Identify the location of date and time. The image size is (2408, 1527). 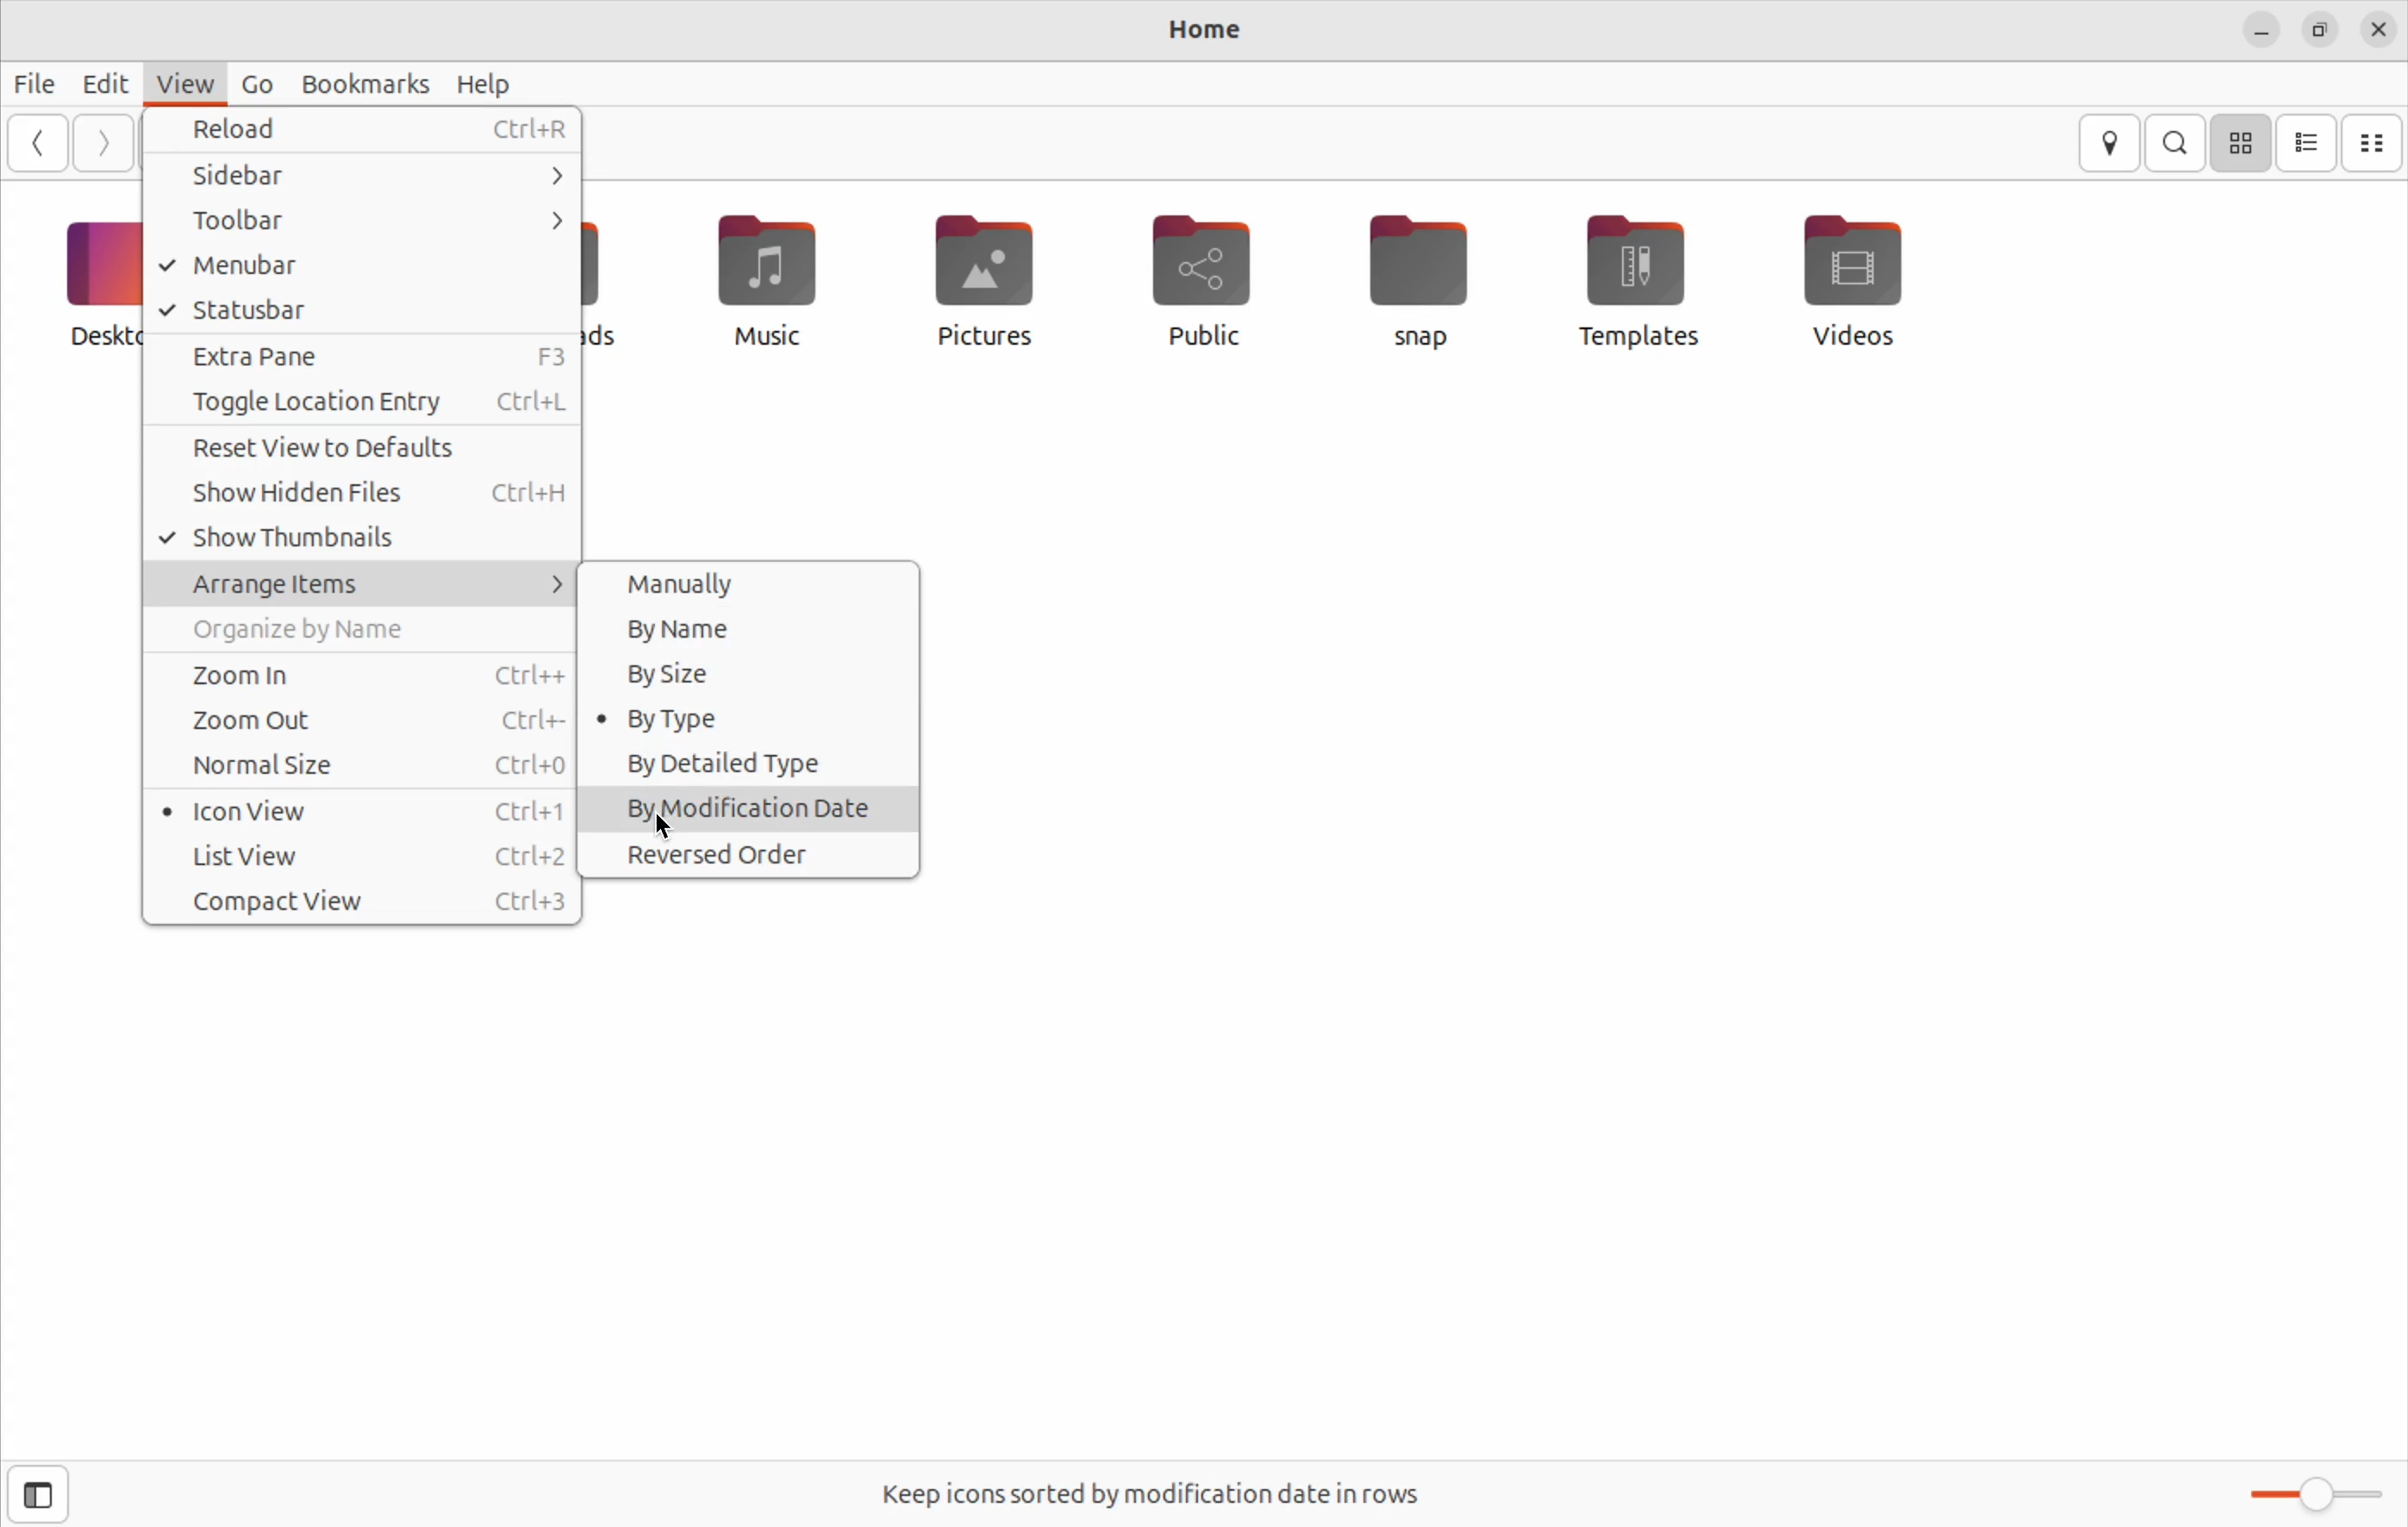
(2378, 28).